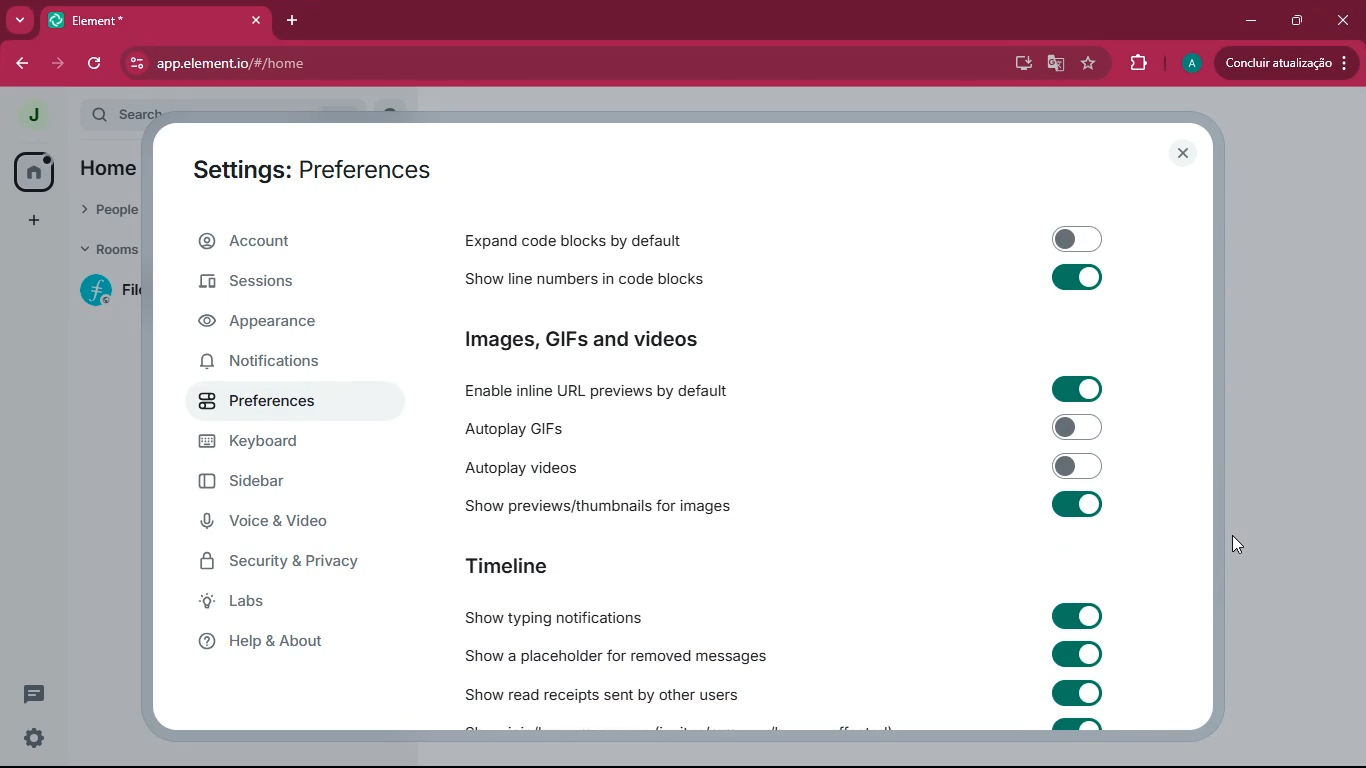  Describe the element at coordinates (1079, 427) in the screenshot. I see `toggle on/off` at that location.